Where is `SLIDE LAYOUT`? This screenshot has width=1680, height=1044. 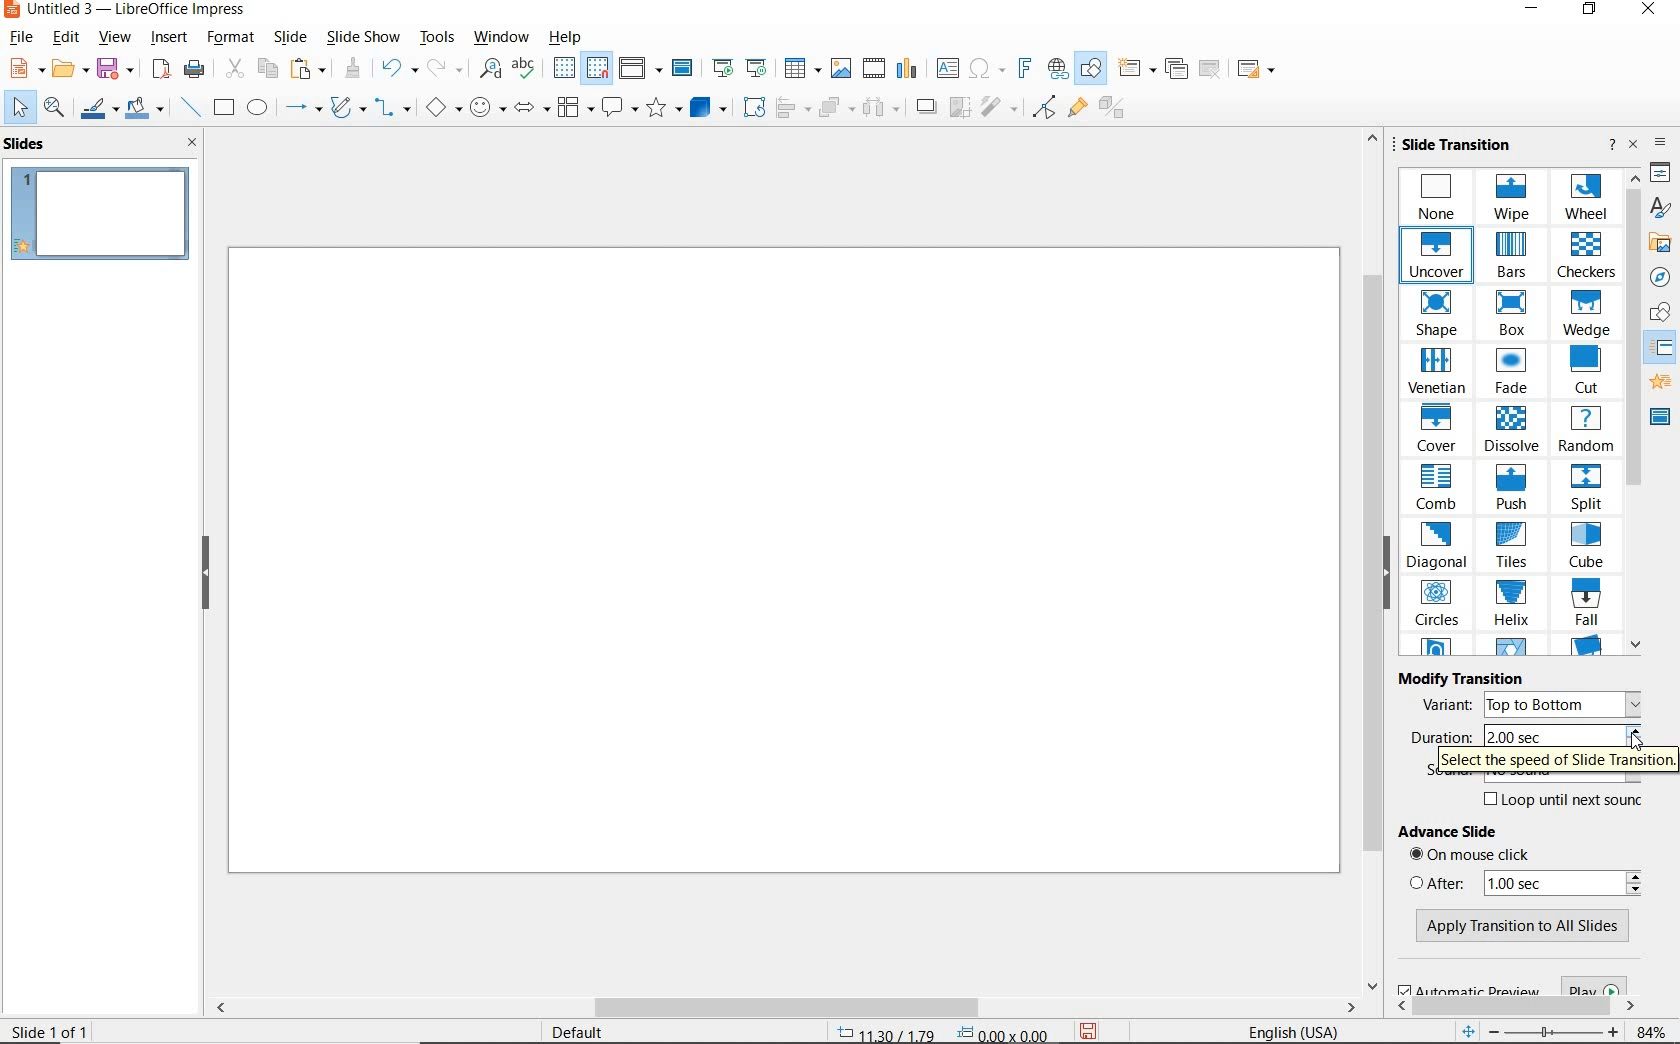
SLIDE LAYOUT is located at coordinates (1253, 69).